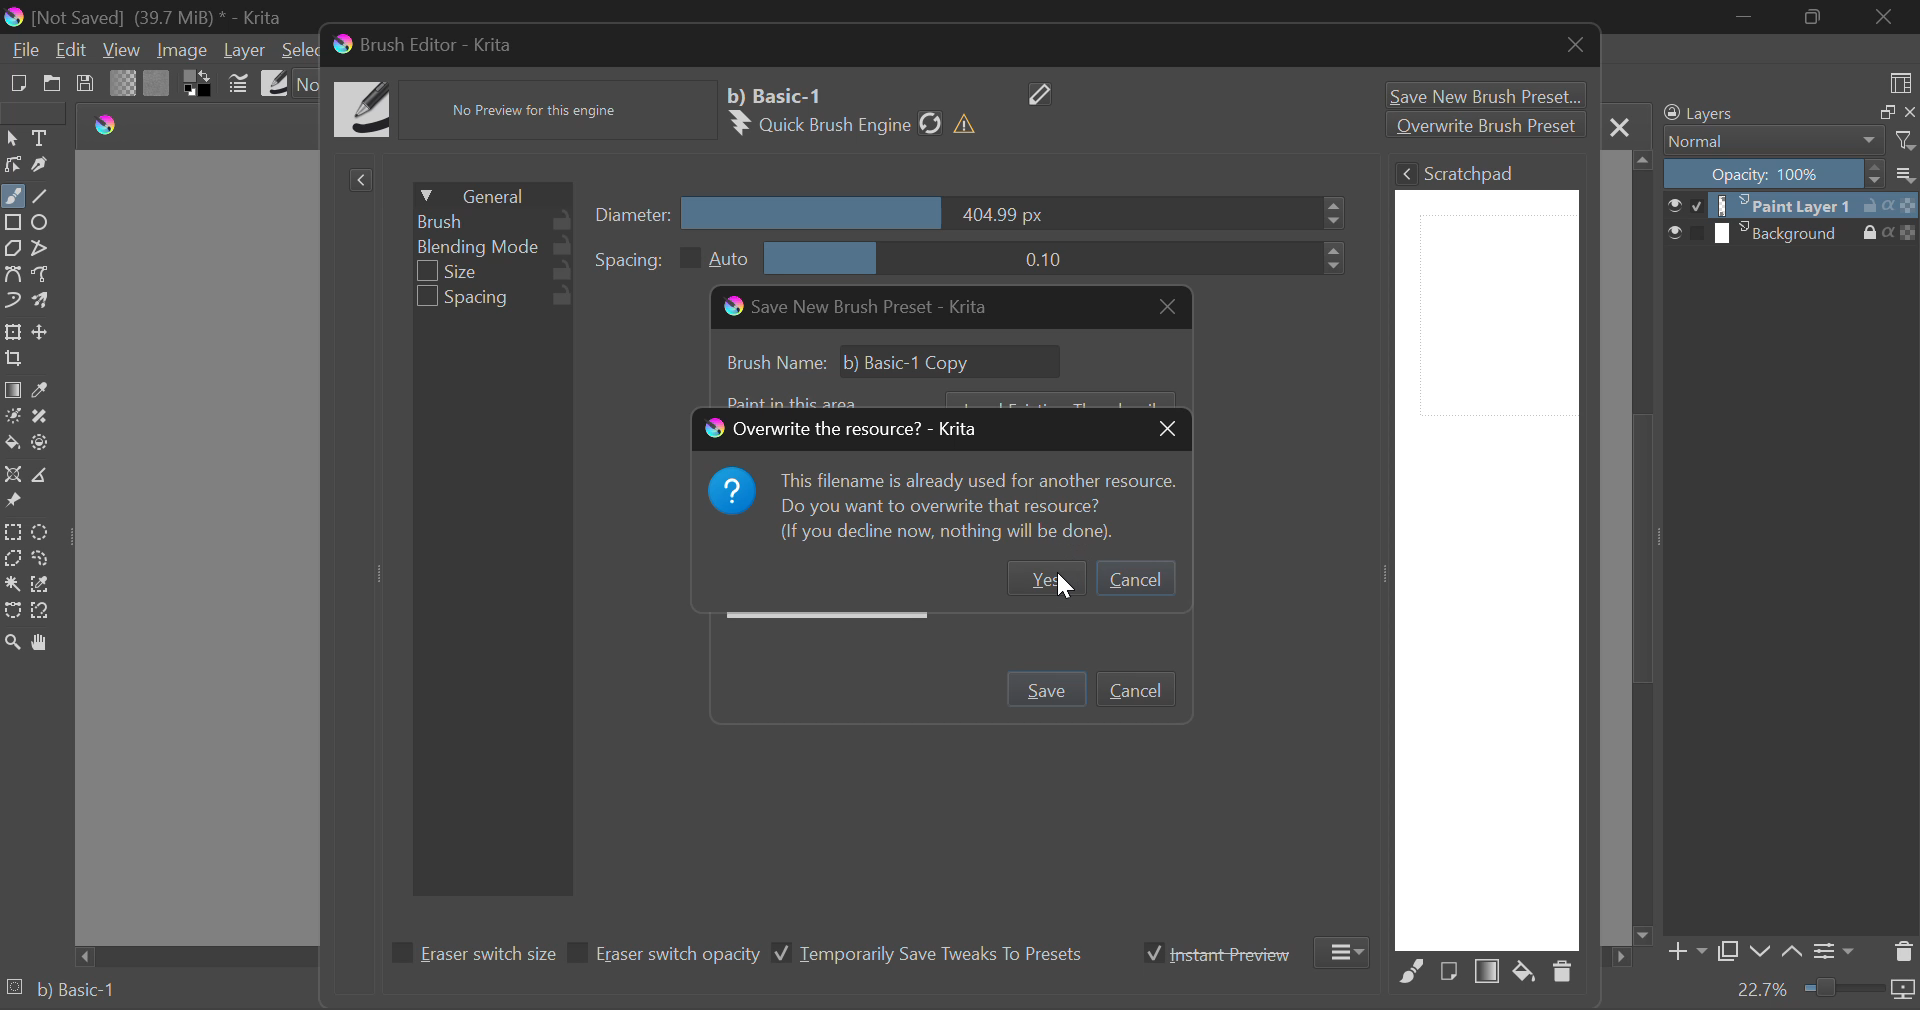 Image resolution: width=1920 pixels, height=1010 pixels. Describe the element at coordinates (470, 956) in the screenshot. I see `Eraser switch size` at that location.